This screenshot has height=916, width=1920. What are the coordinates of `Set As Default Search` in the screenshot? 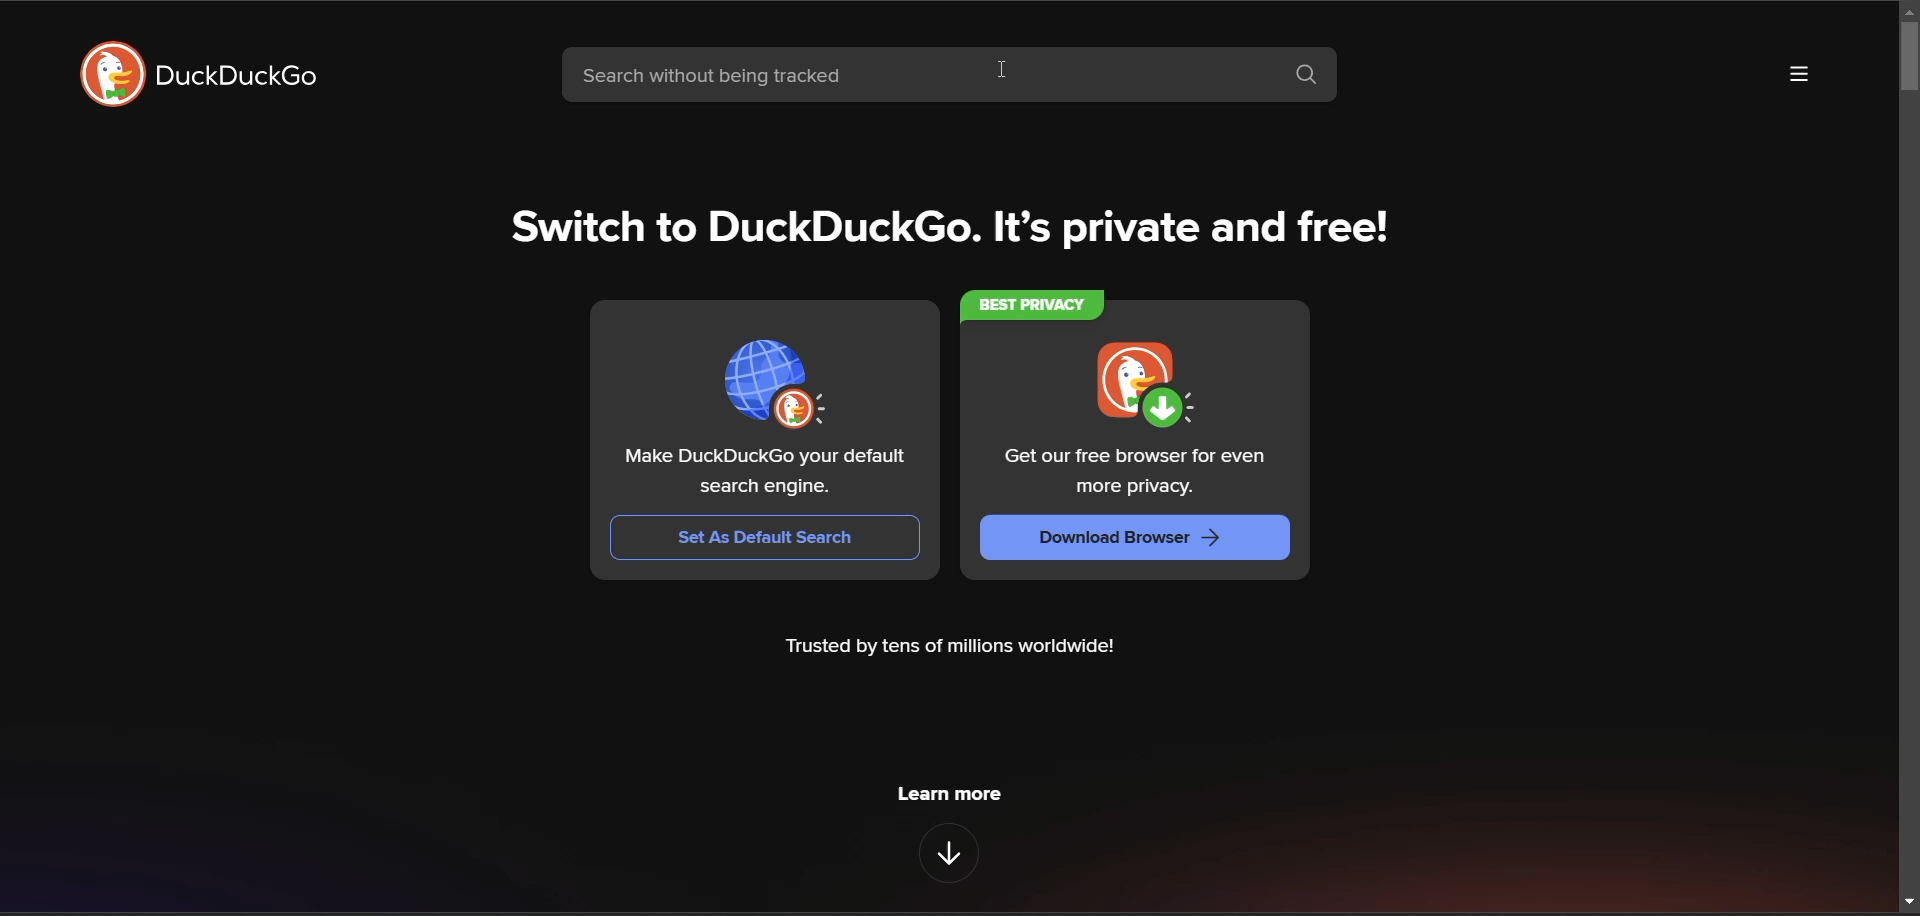 It's located at (764, 538).